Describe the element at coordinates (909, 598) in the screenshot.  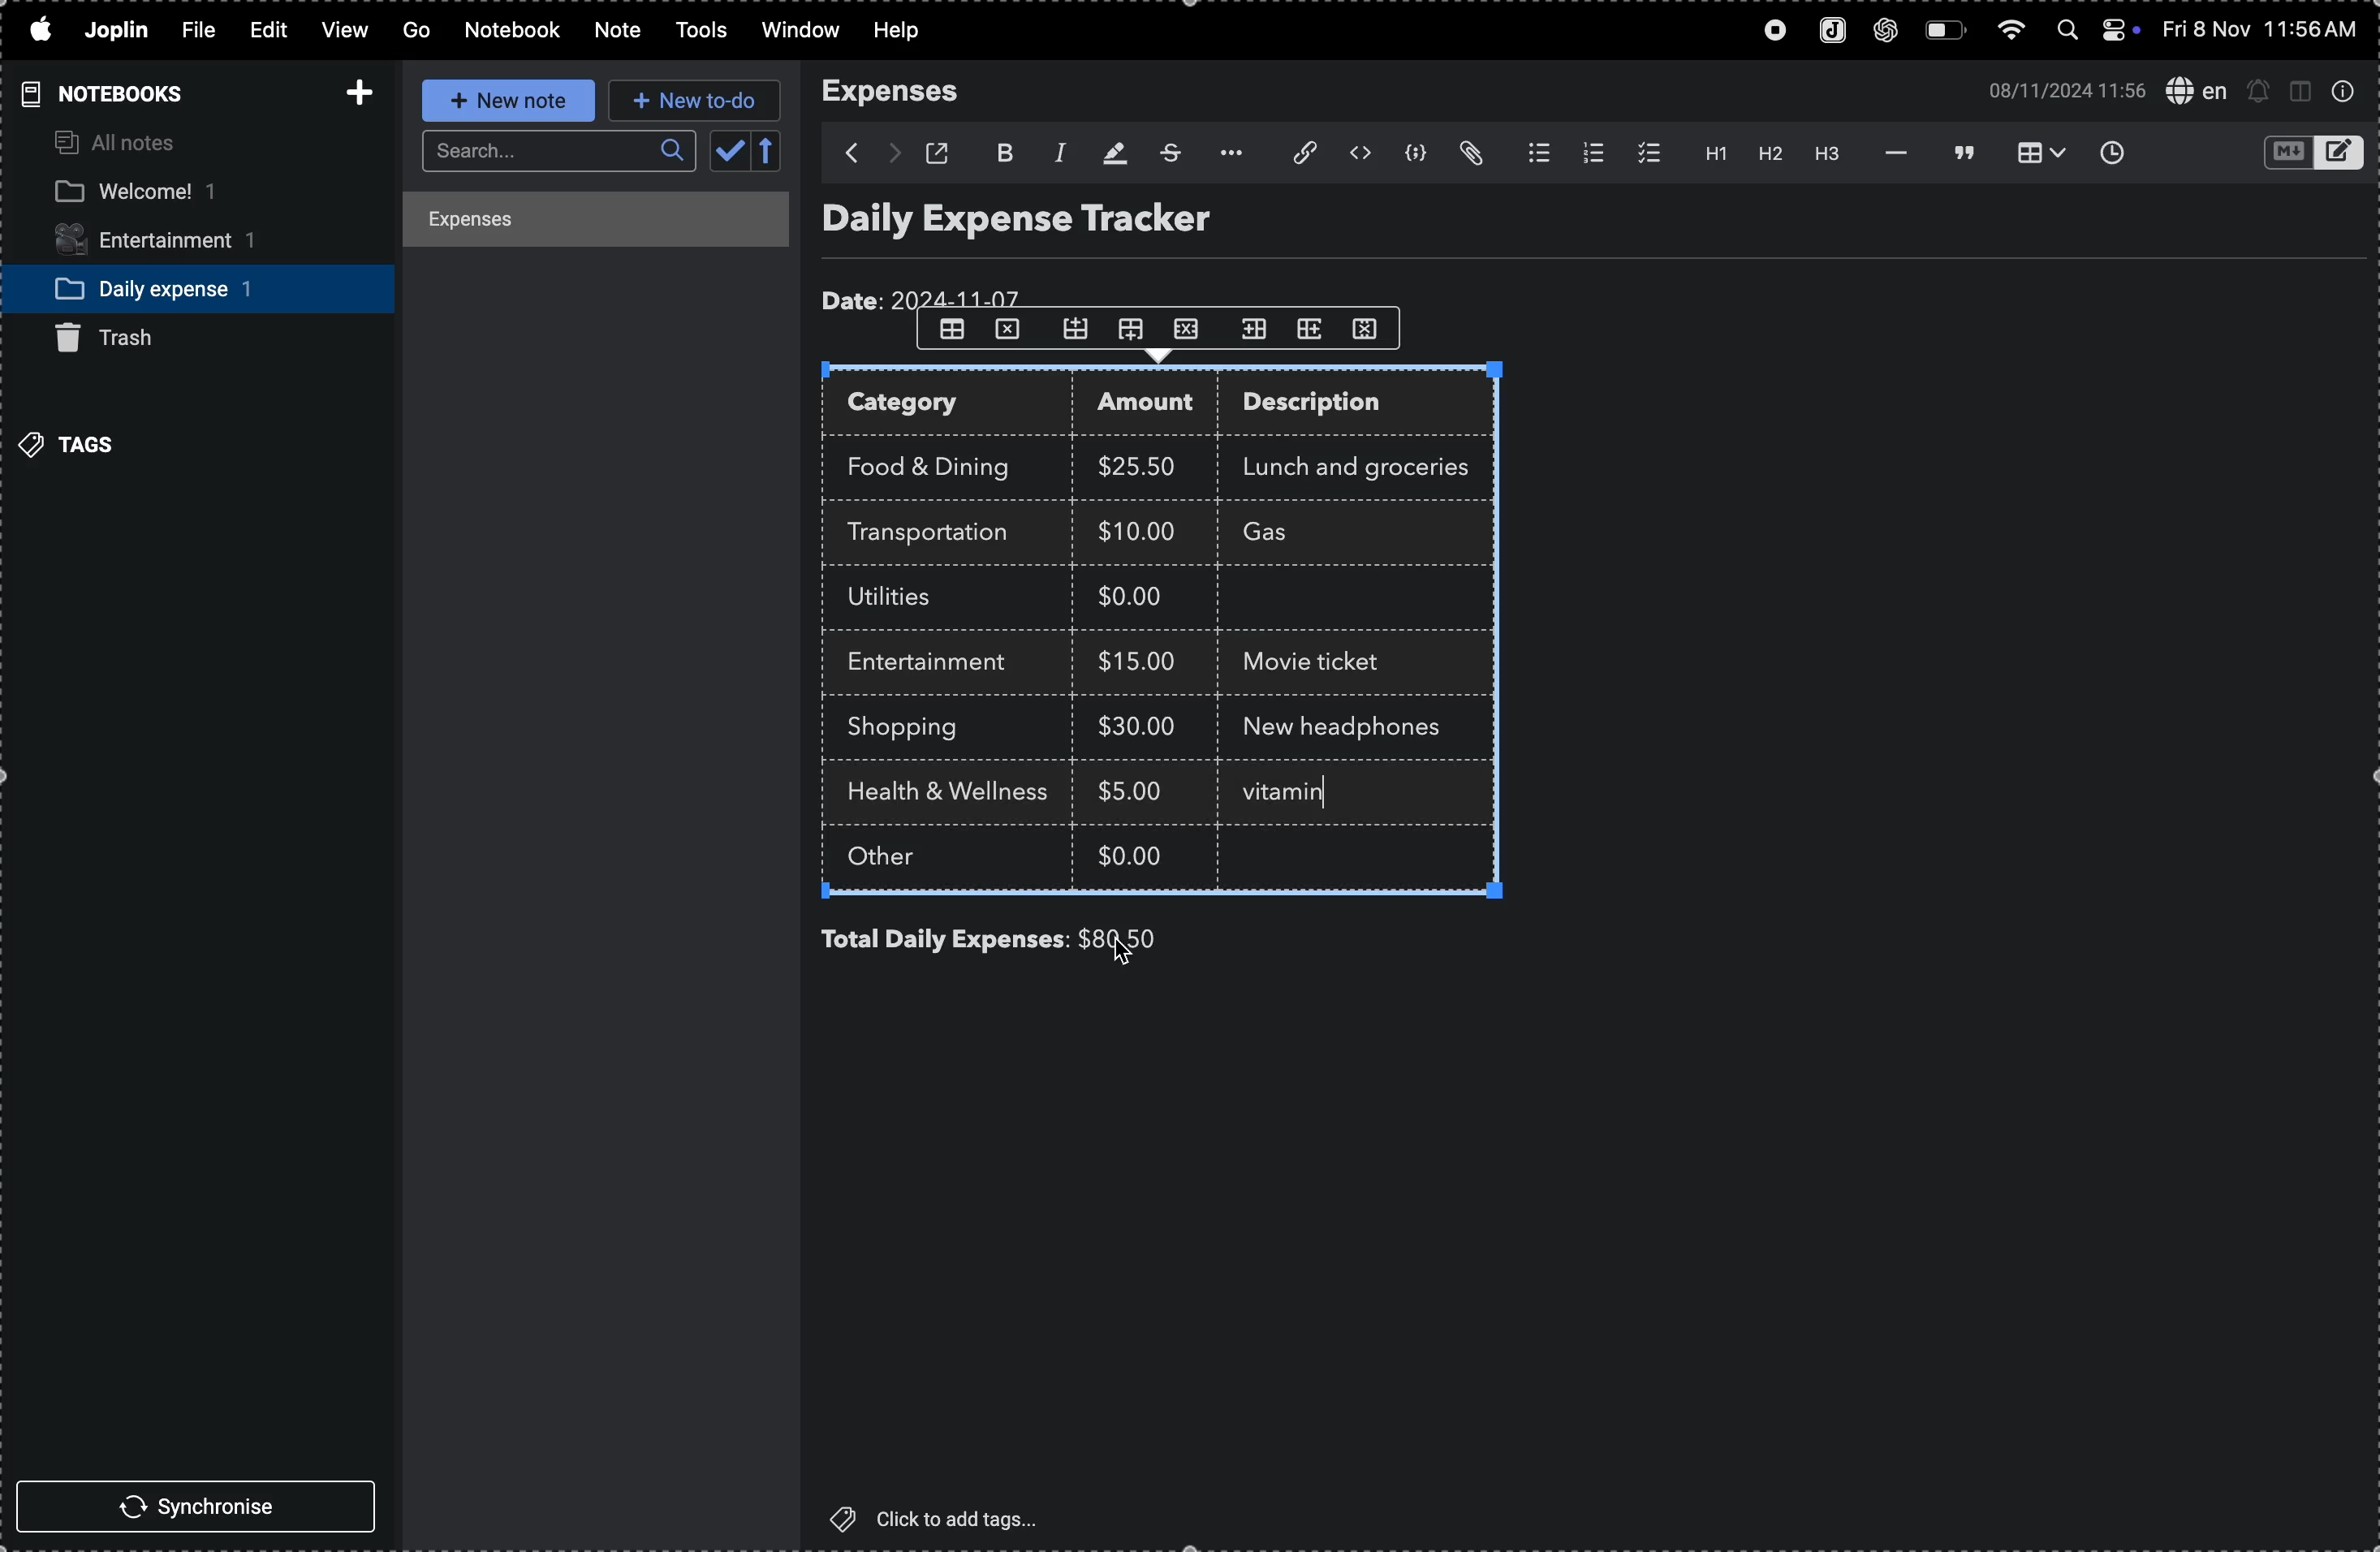
I see `utilites` at that location.